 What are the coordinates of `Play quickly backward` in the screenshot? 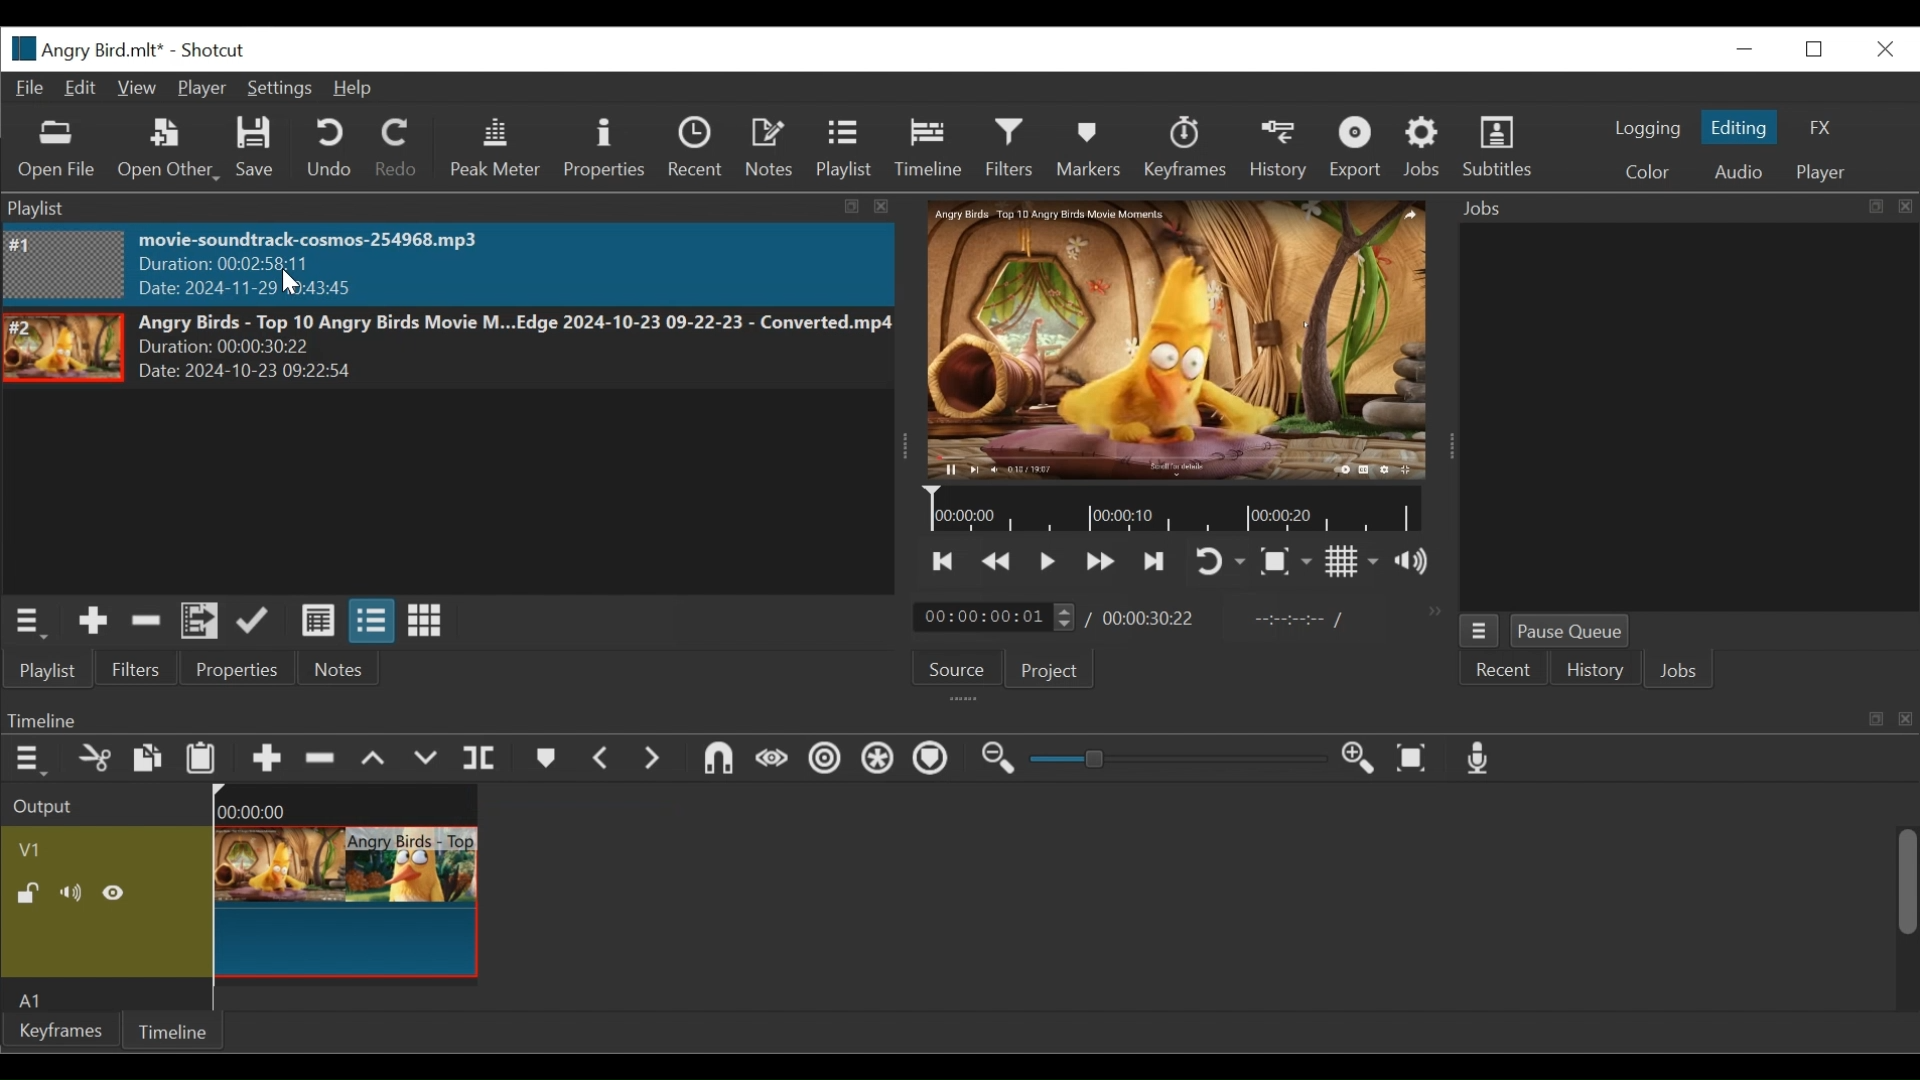 It's located at (999, 562).